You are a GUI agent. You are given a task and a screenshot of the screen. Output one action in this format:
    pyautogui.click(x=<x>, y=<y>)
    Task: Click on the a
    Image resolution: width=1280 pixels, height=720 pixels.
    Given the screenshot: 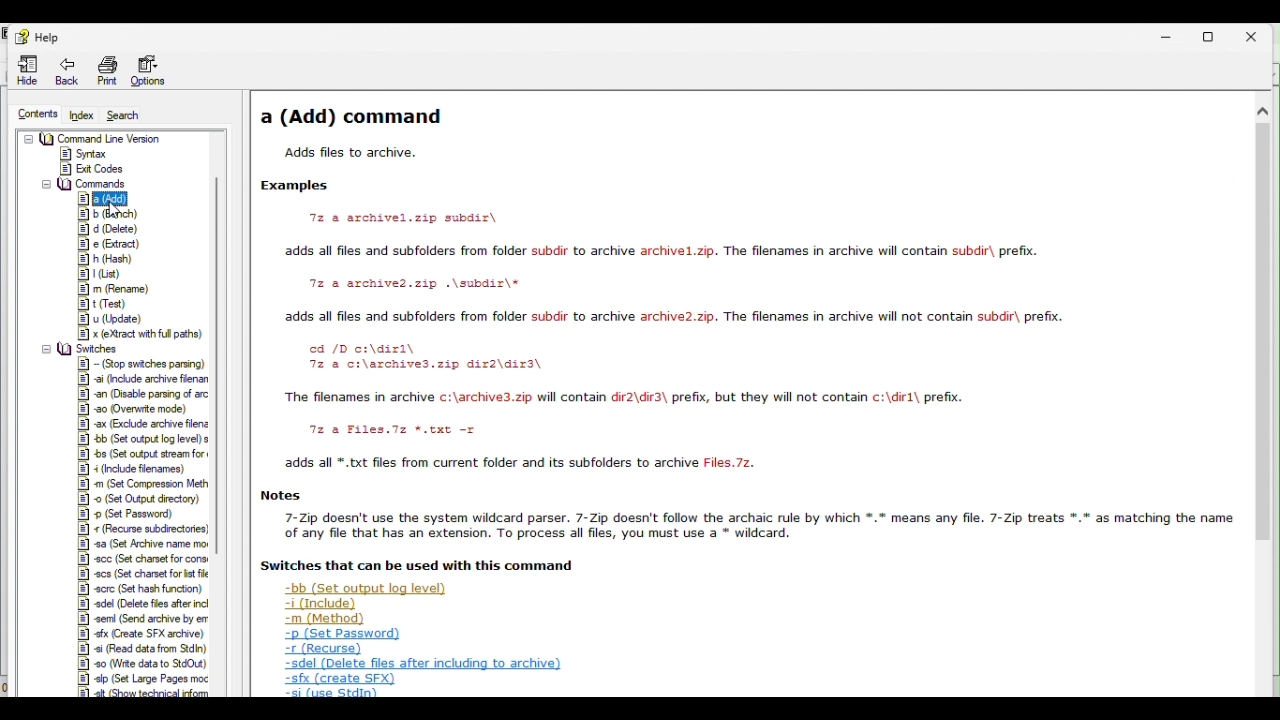 What is the action you would take?
    pyautogui.click(x=104, y=200)
    